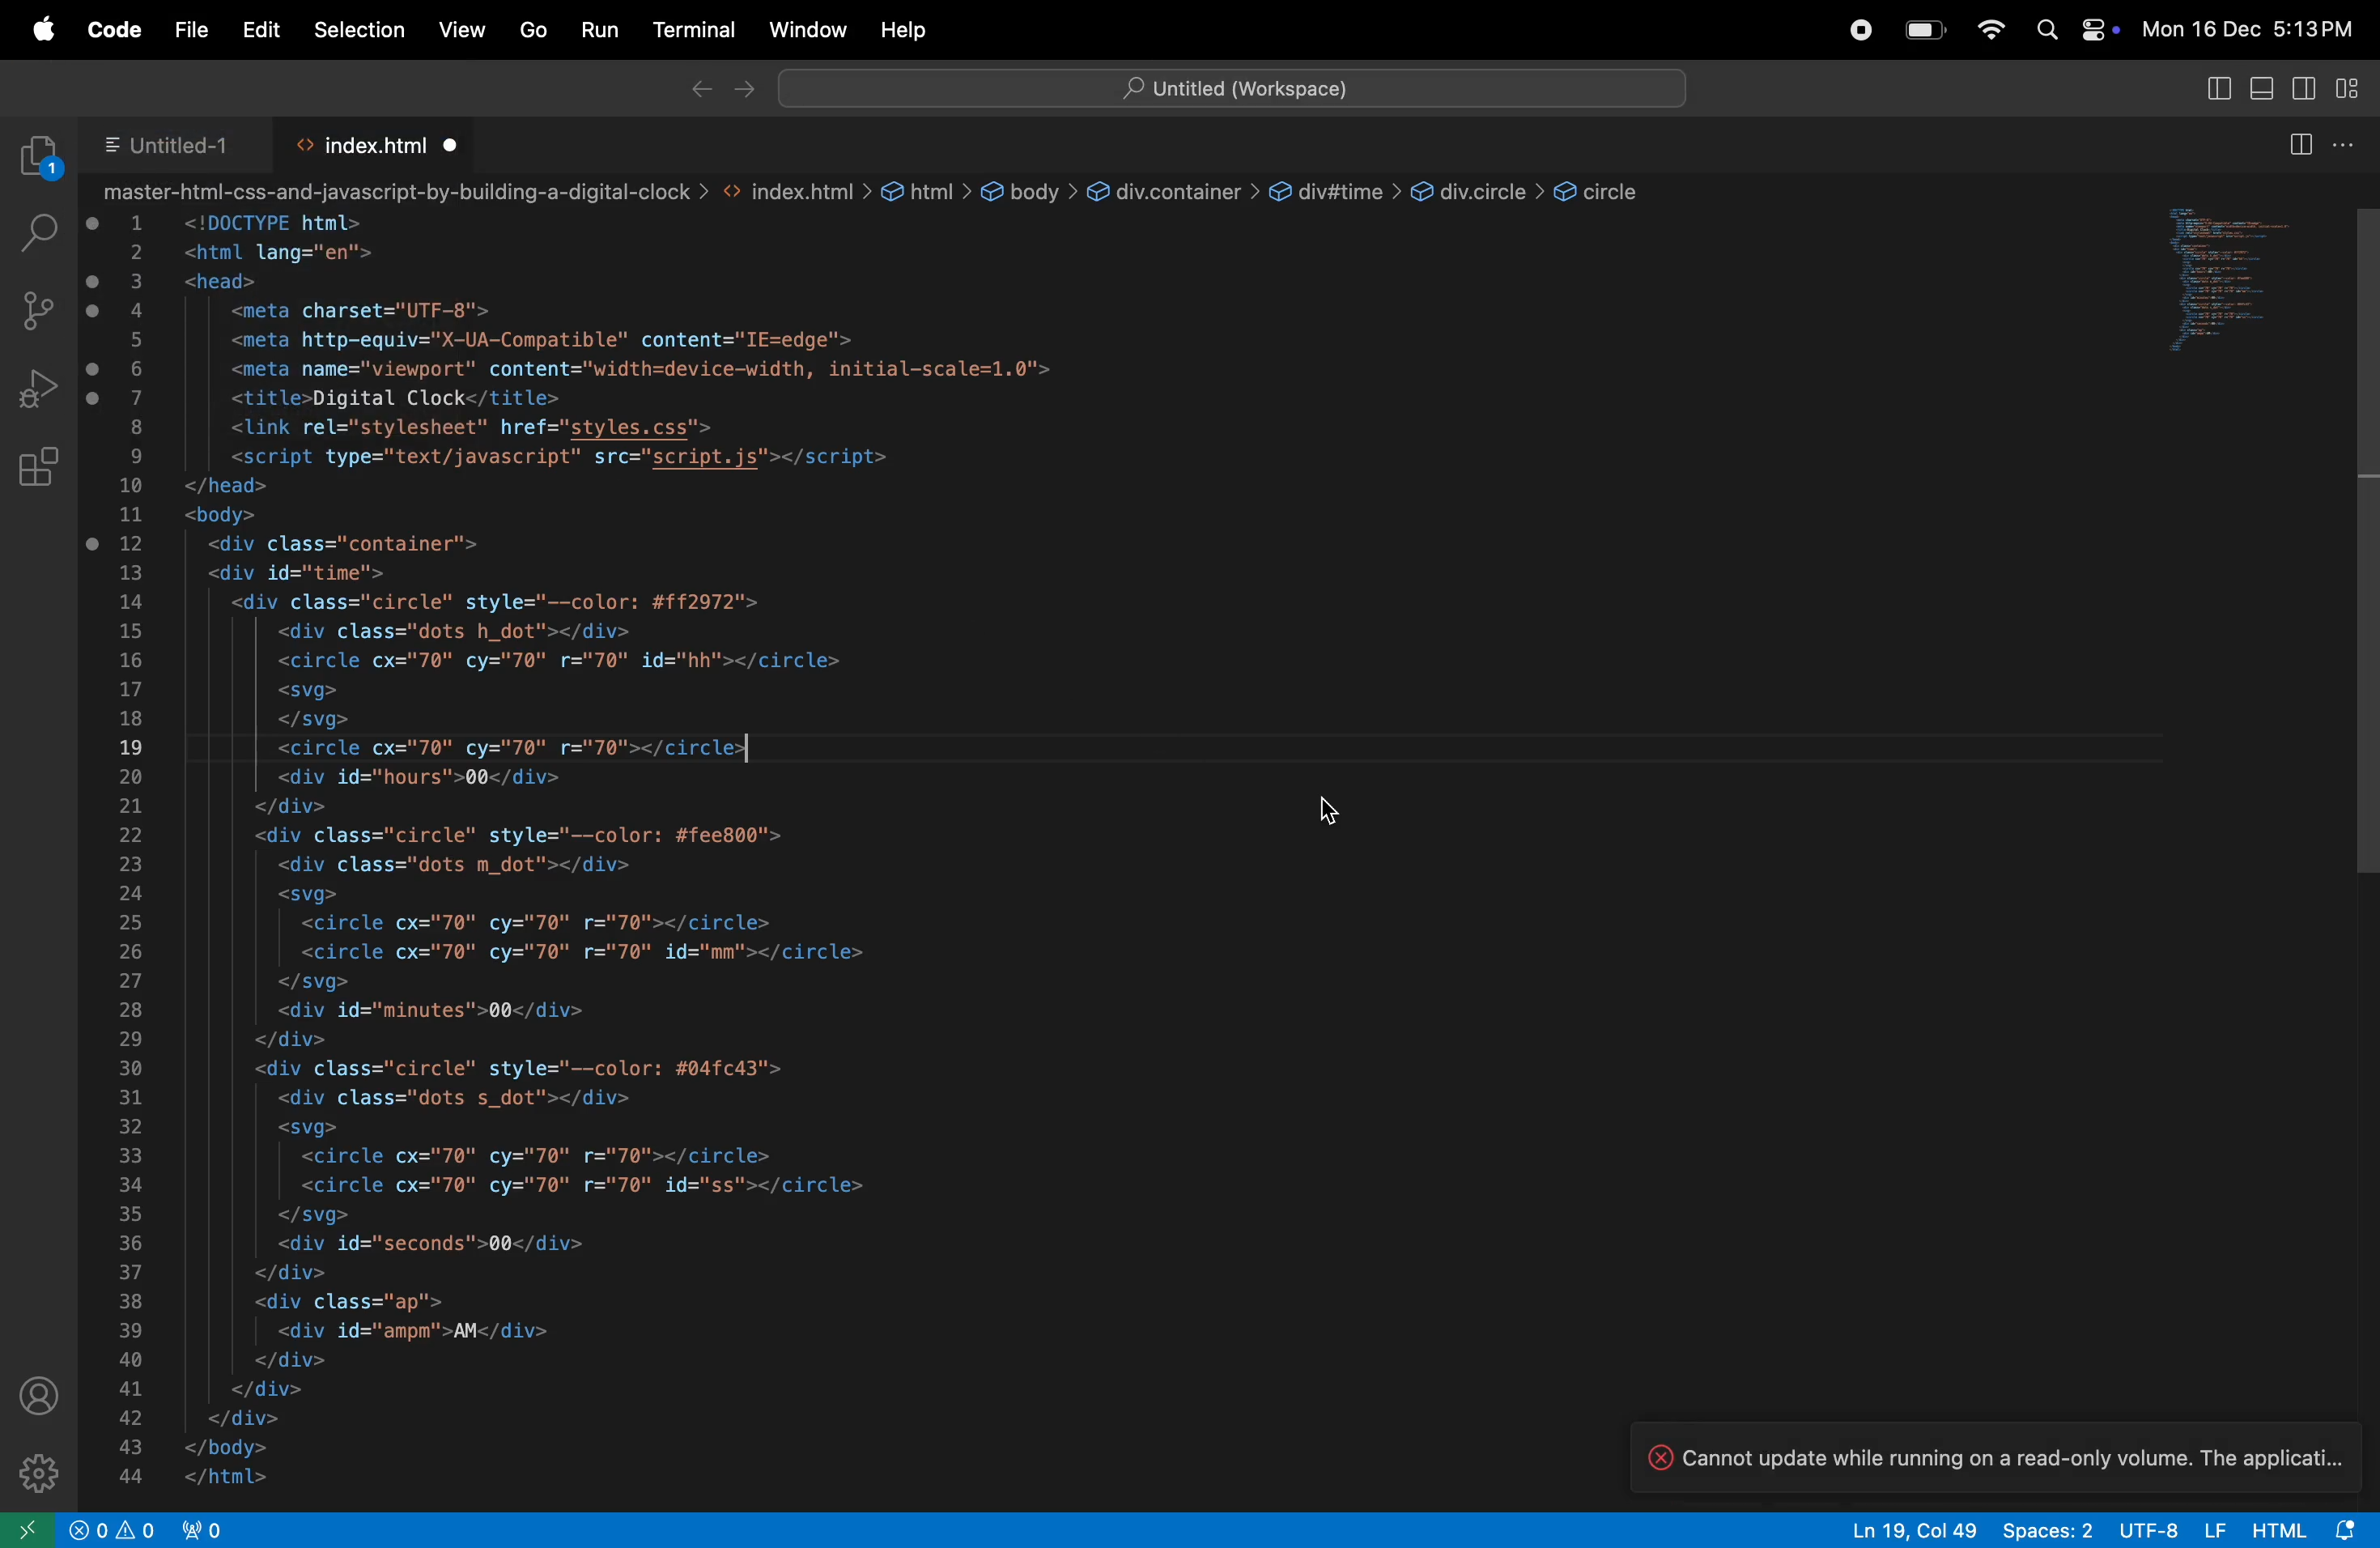  Describe the element at coordinates (2258, 90) in the screenshot. I see `toggle secondary side bar` at that location.